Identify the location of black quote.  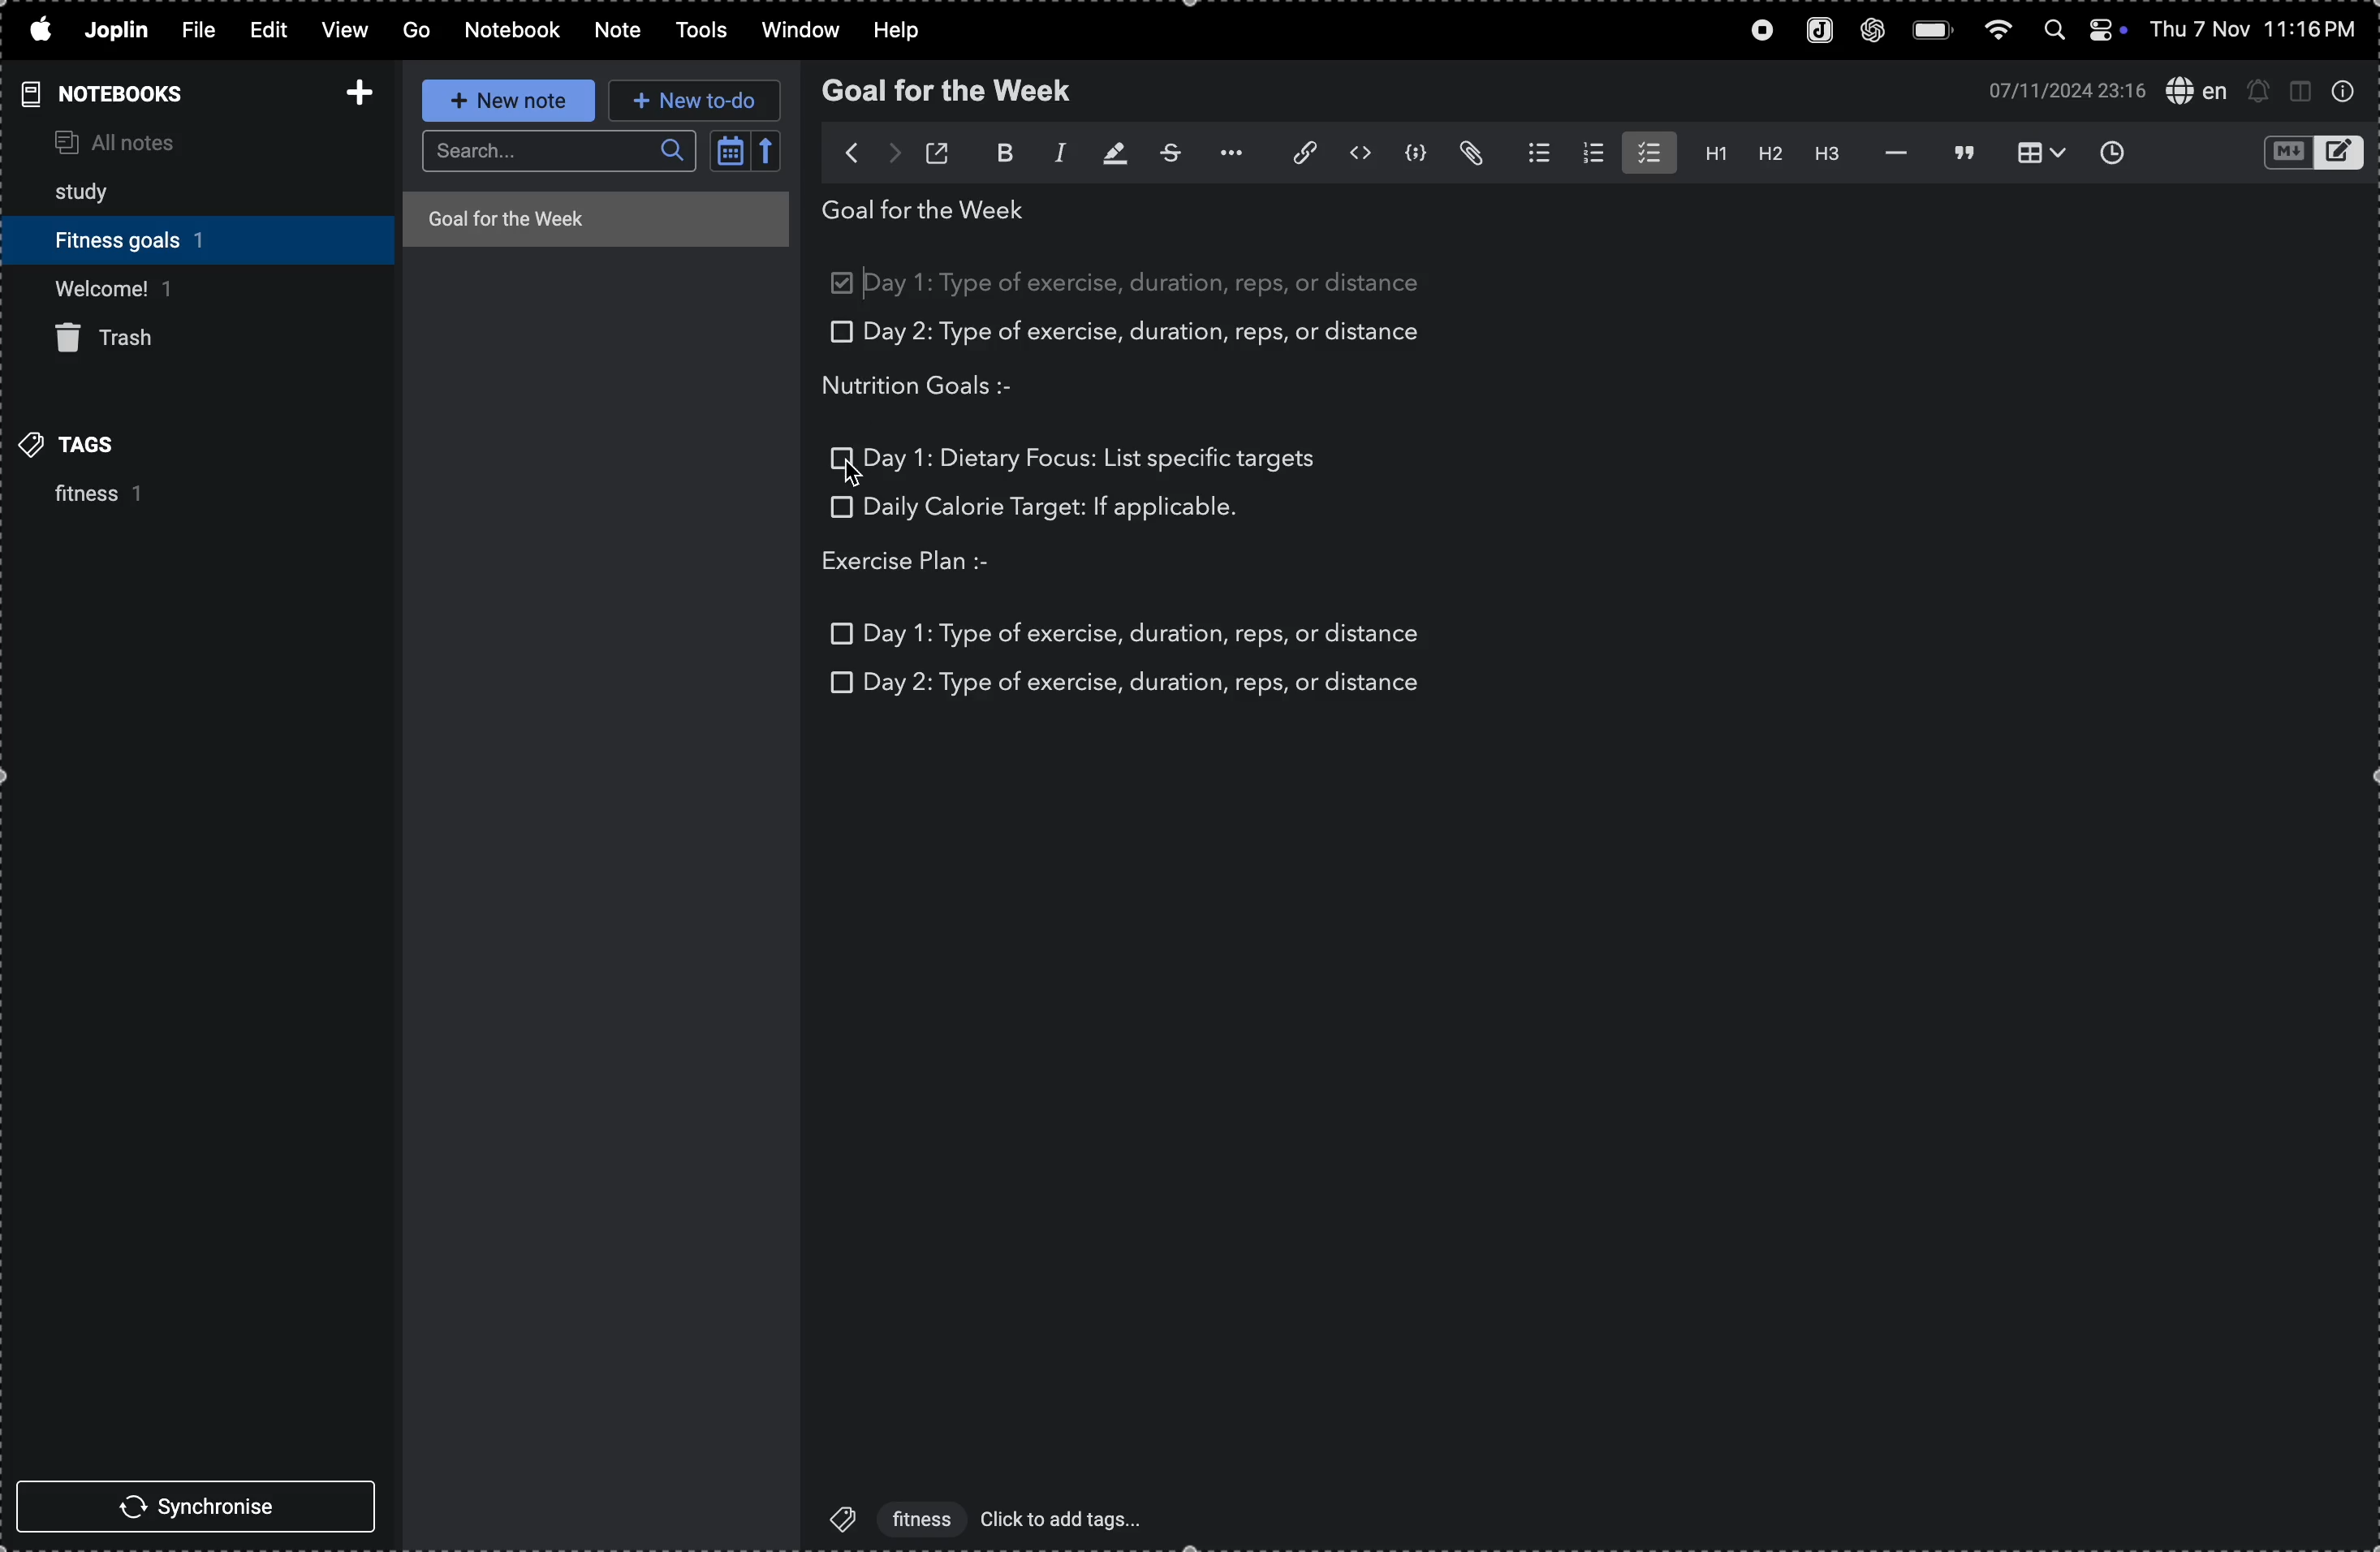
(1963, 151).